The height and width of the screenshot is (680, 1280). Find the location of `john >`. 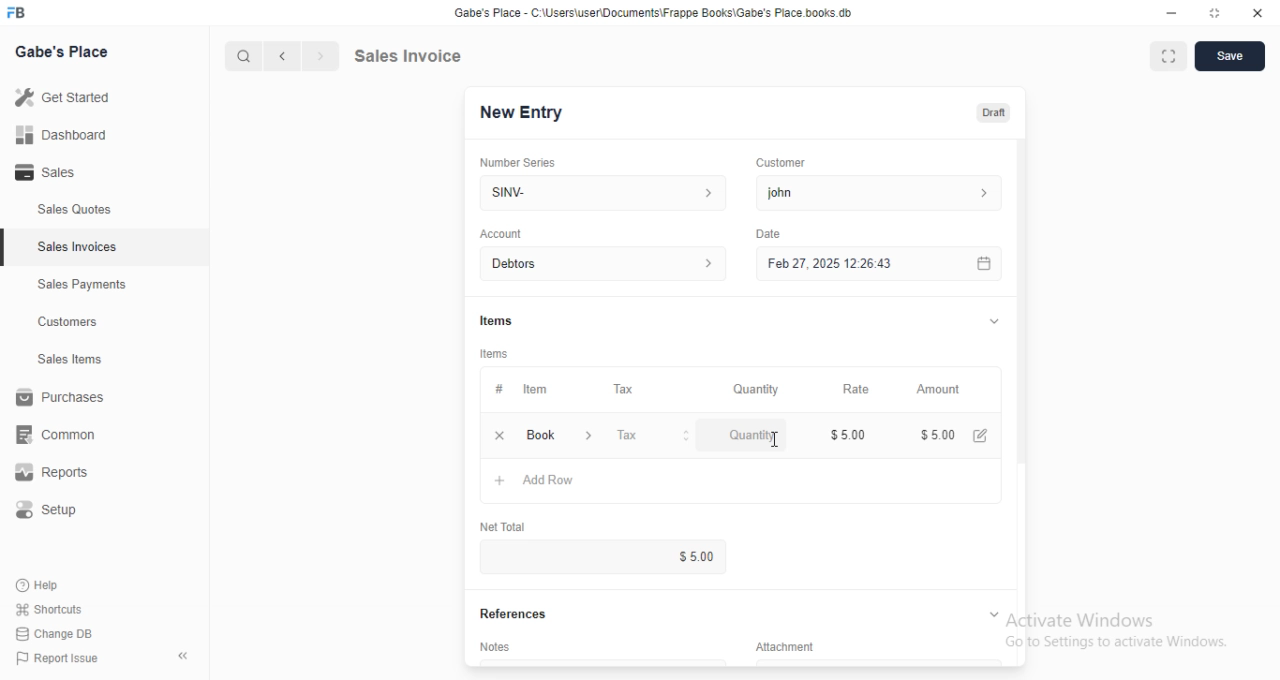

john > is located at coordinates (885, 192).